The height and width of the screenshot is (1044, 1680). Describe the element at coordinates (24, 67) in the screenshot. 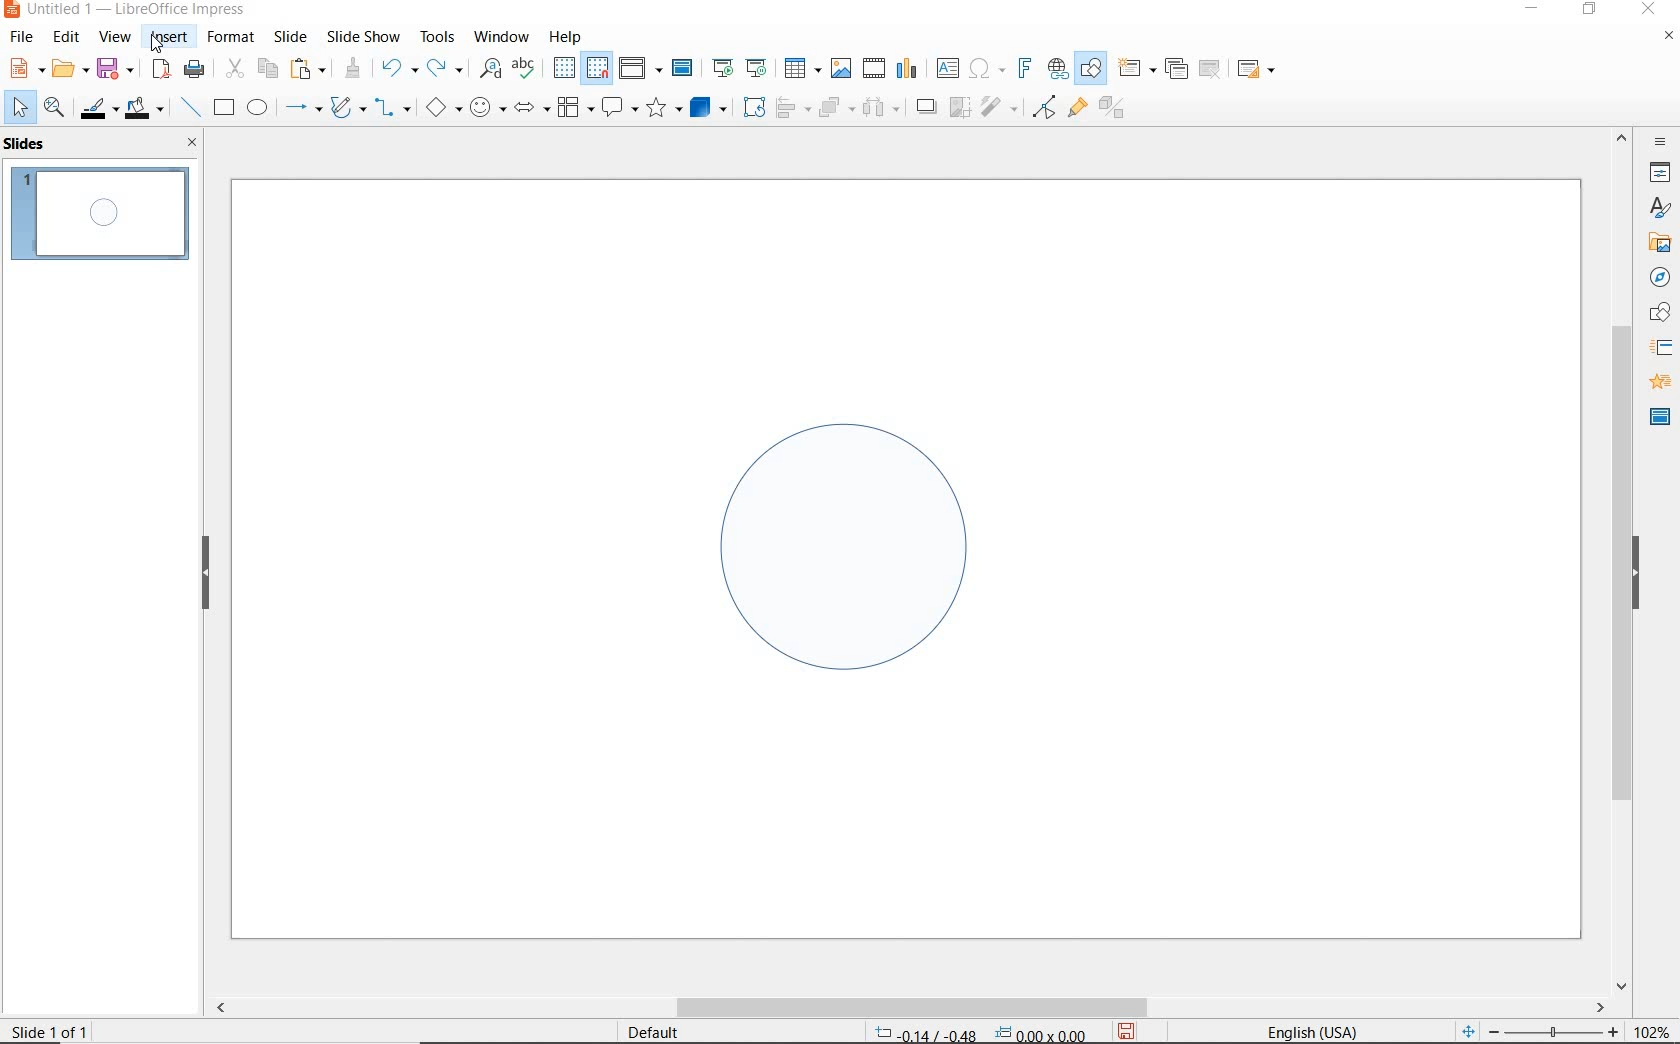

I see `new` at that location.